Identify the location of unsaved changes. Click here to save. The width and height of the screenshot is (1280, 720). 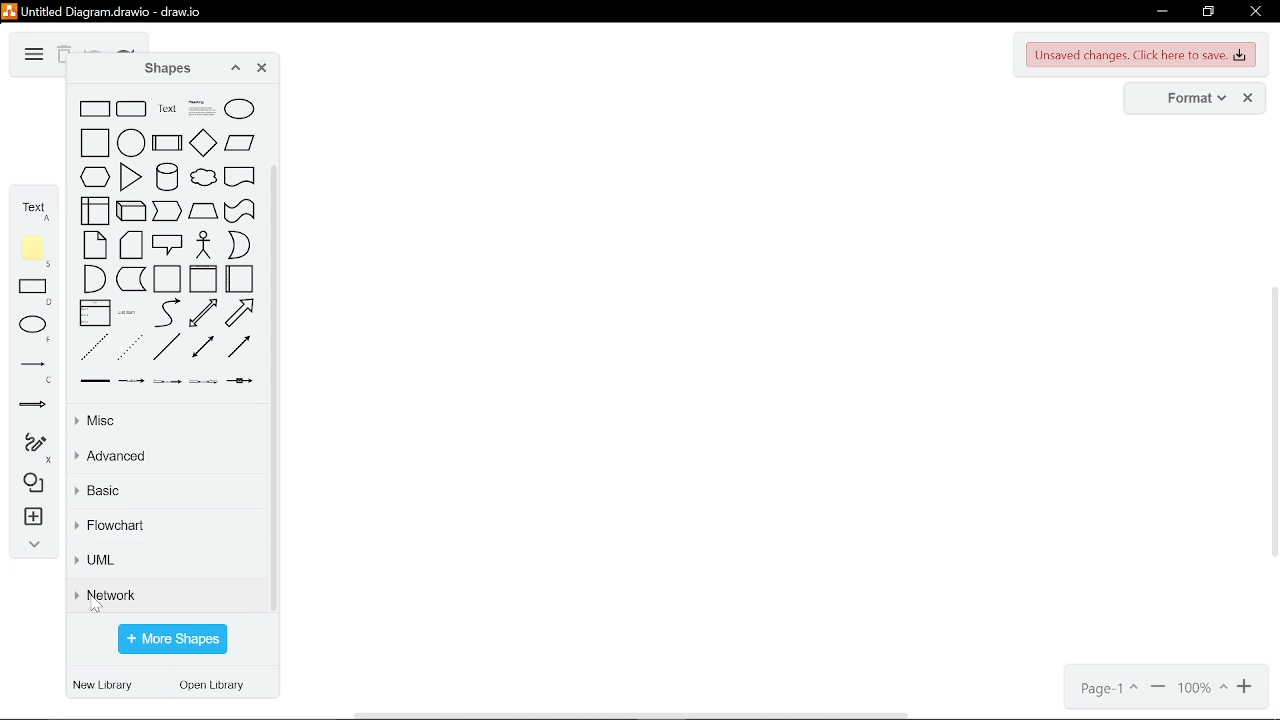
(1142, 55).